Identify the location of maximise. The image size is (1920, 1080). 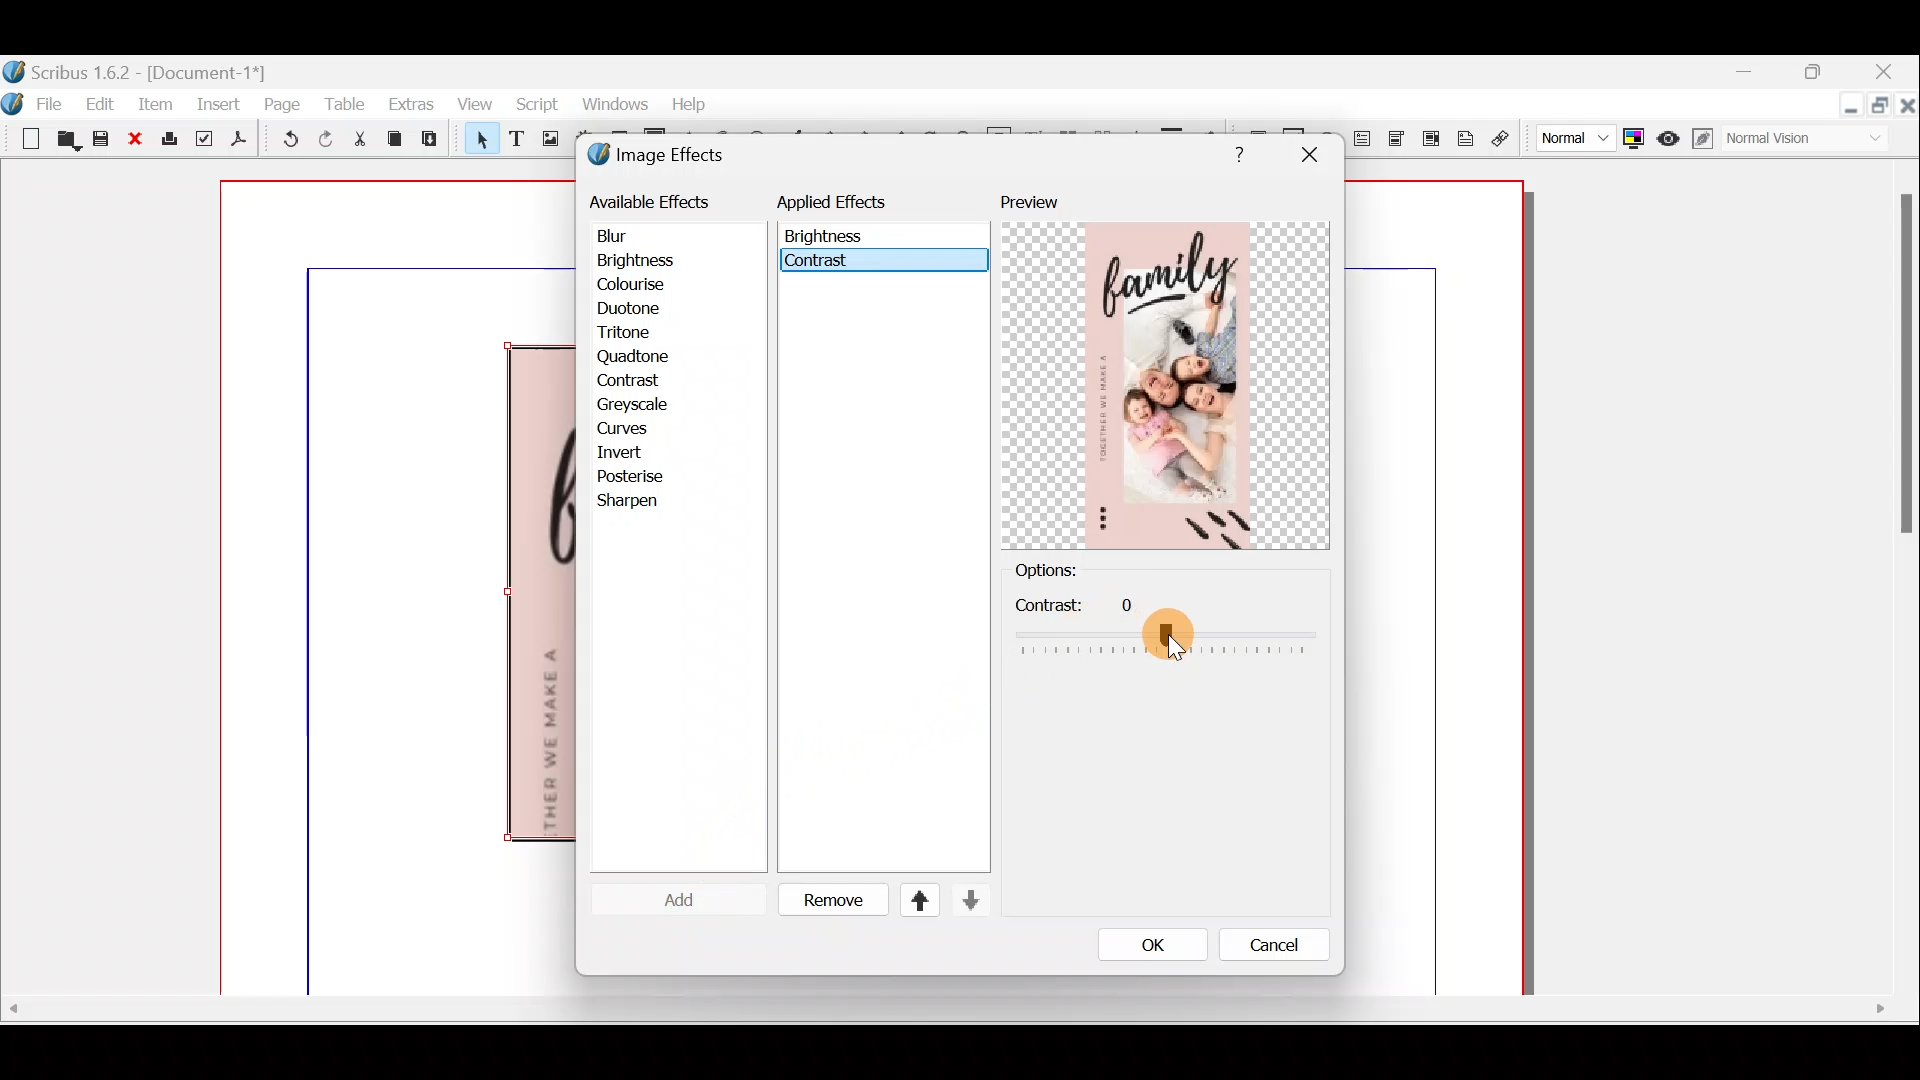
(1819, 75).